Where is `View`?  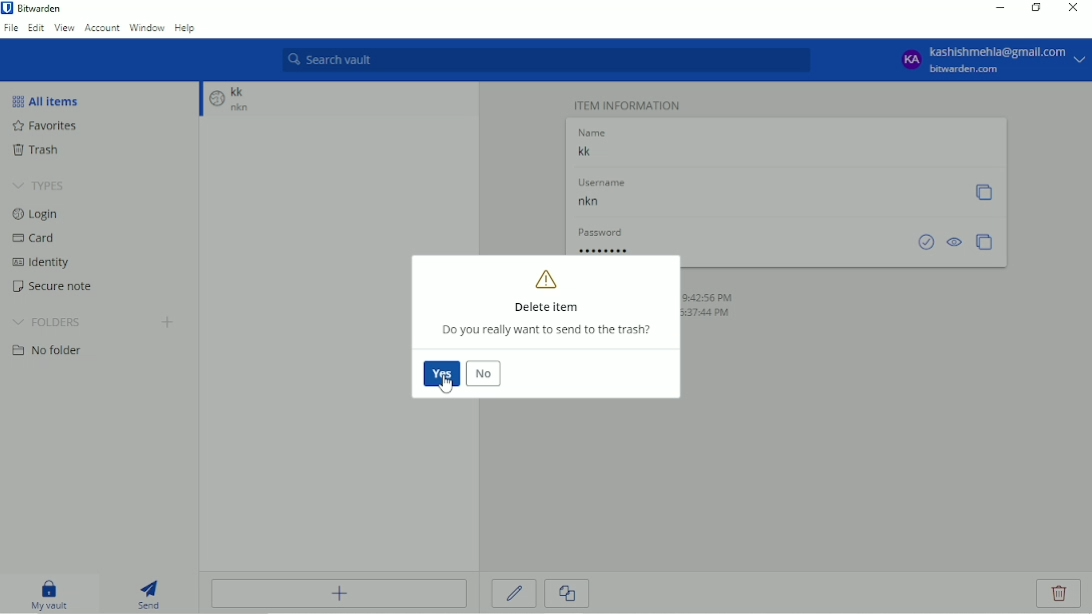
View is located at coordinates (65, 28).